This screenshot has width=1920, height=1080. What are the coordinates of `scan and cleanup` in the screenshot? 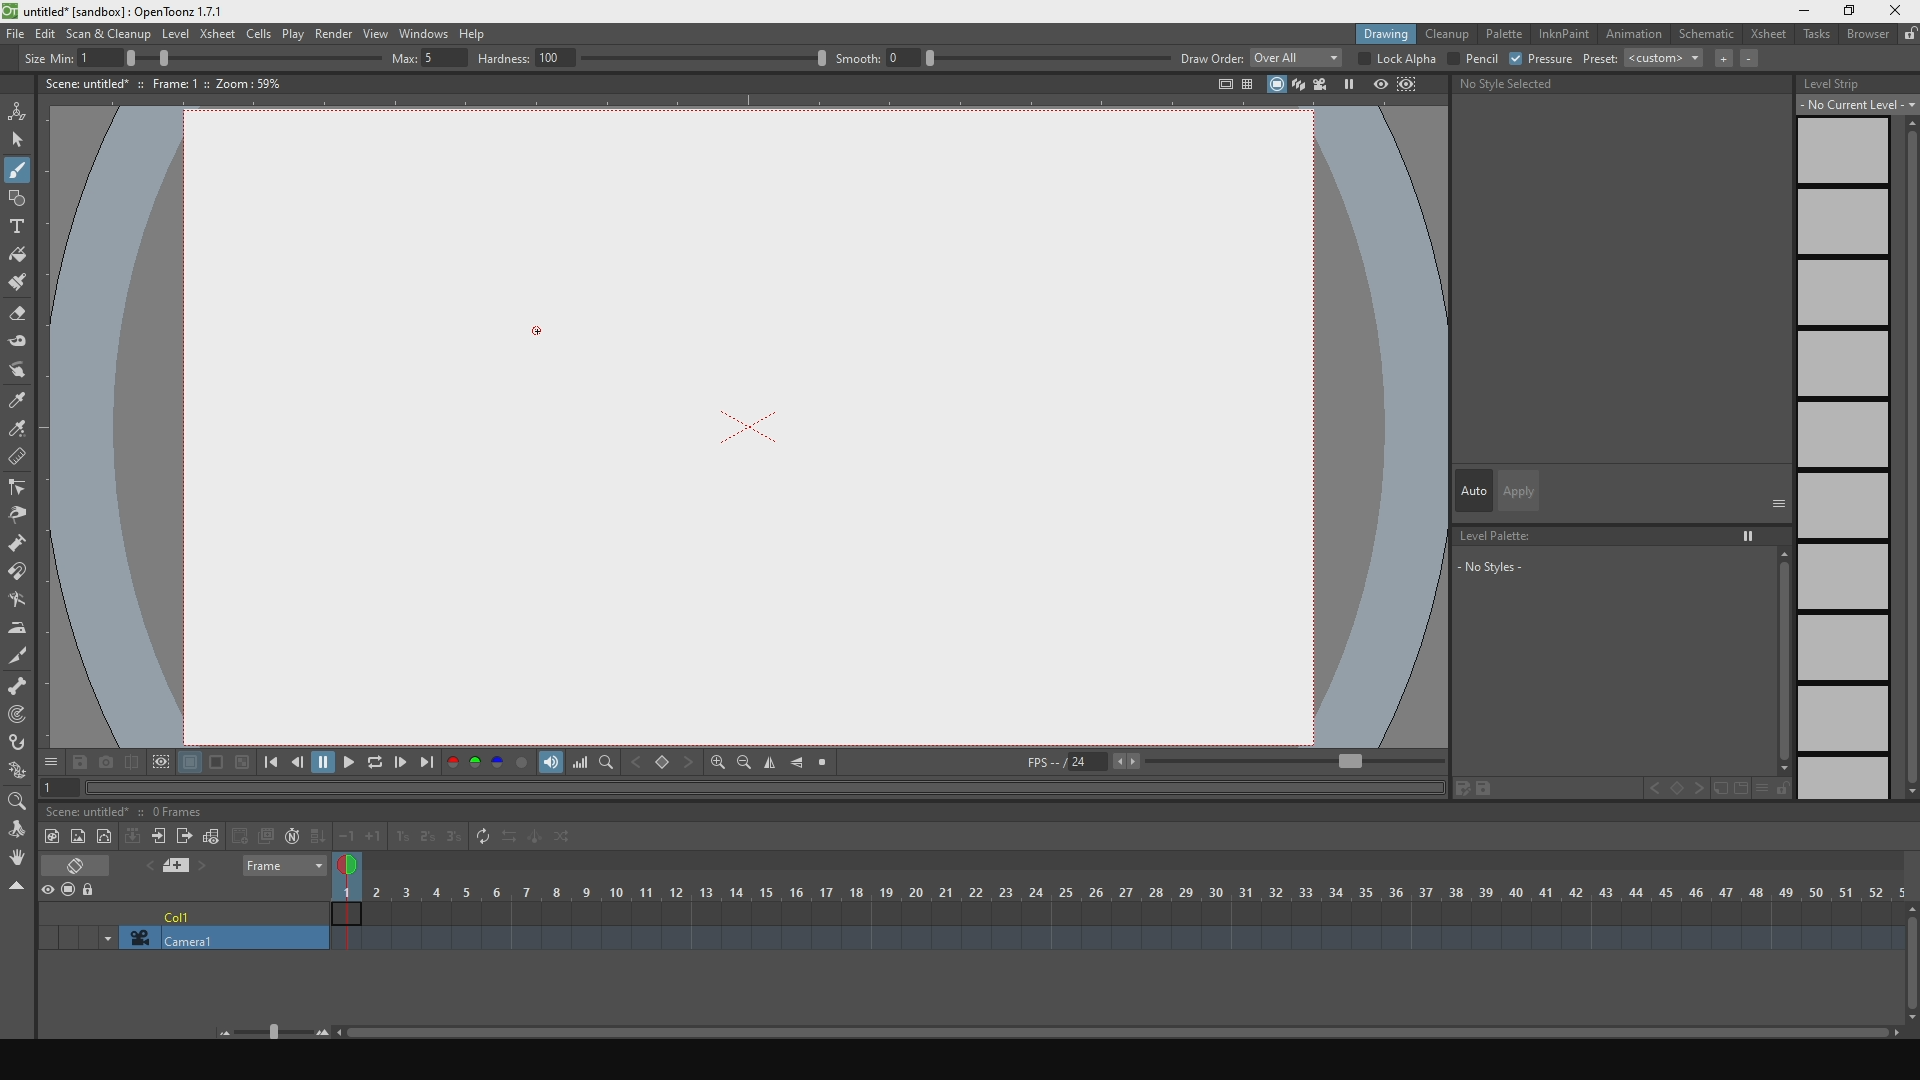 It's located at (110, 32).